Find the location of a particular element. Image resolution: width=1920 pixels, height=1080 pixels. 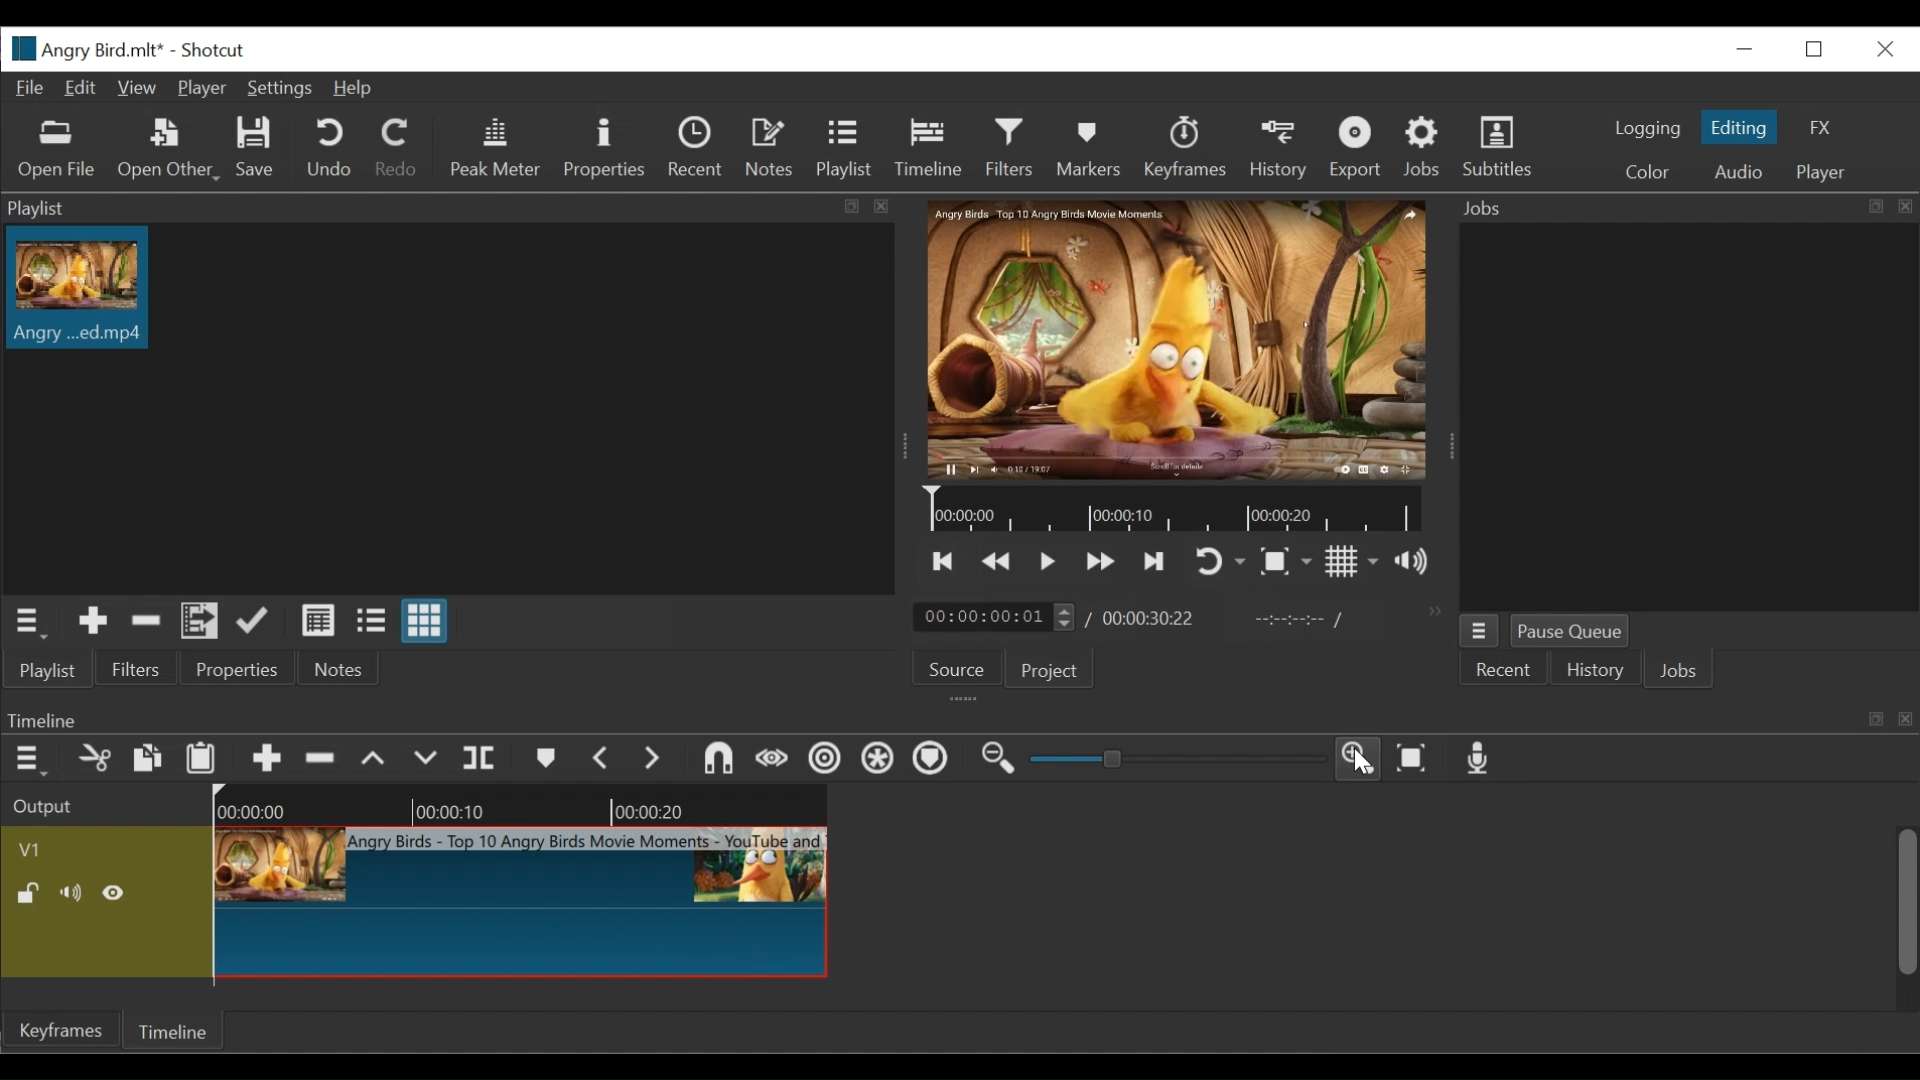

Filters is located at coordinates (1011, 148).